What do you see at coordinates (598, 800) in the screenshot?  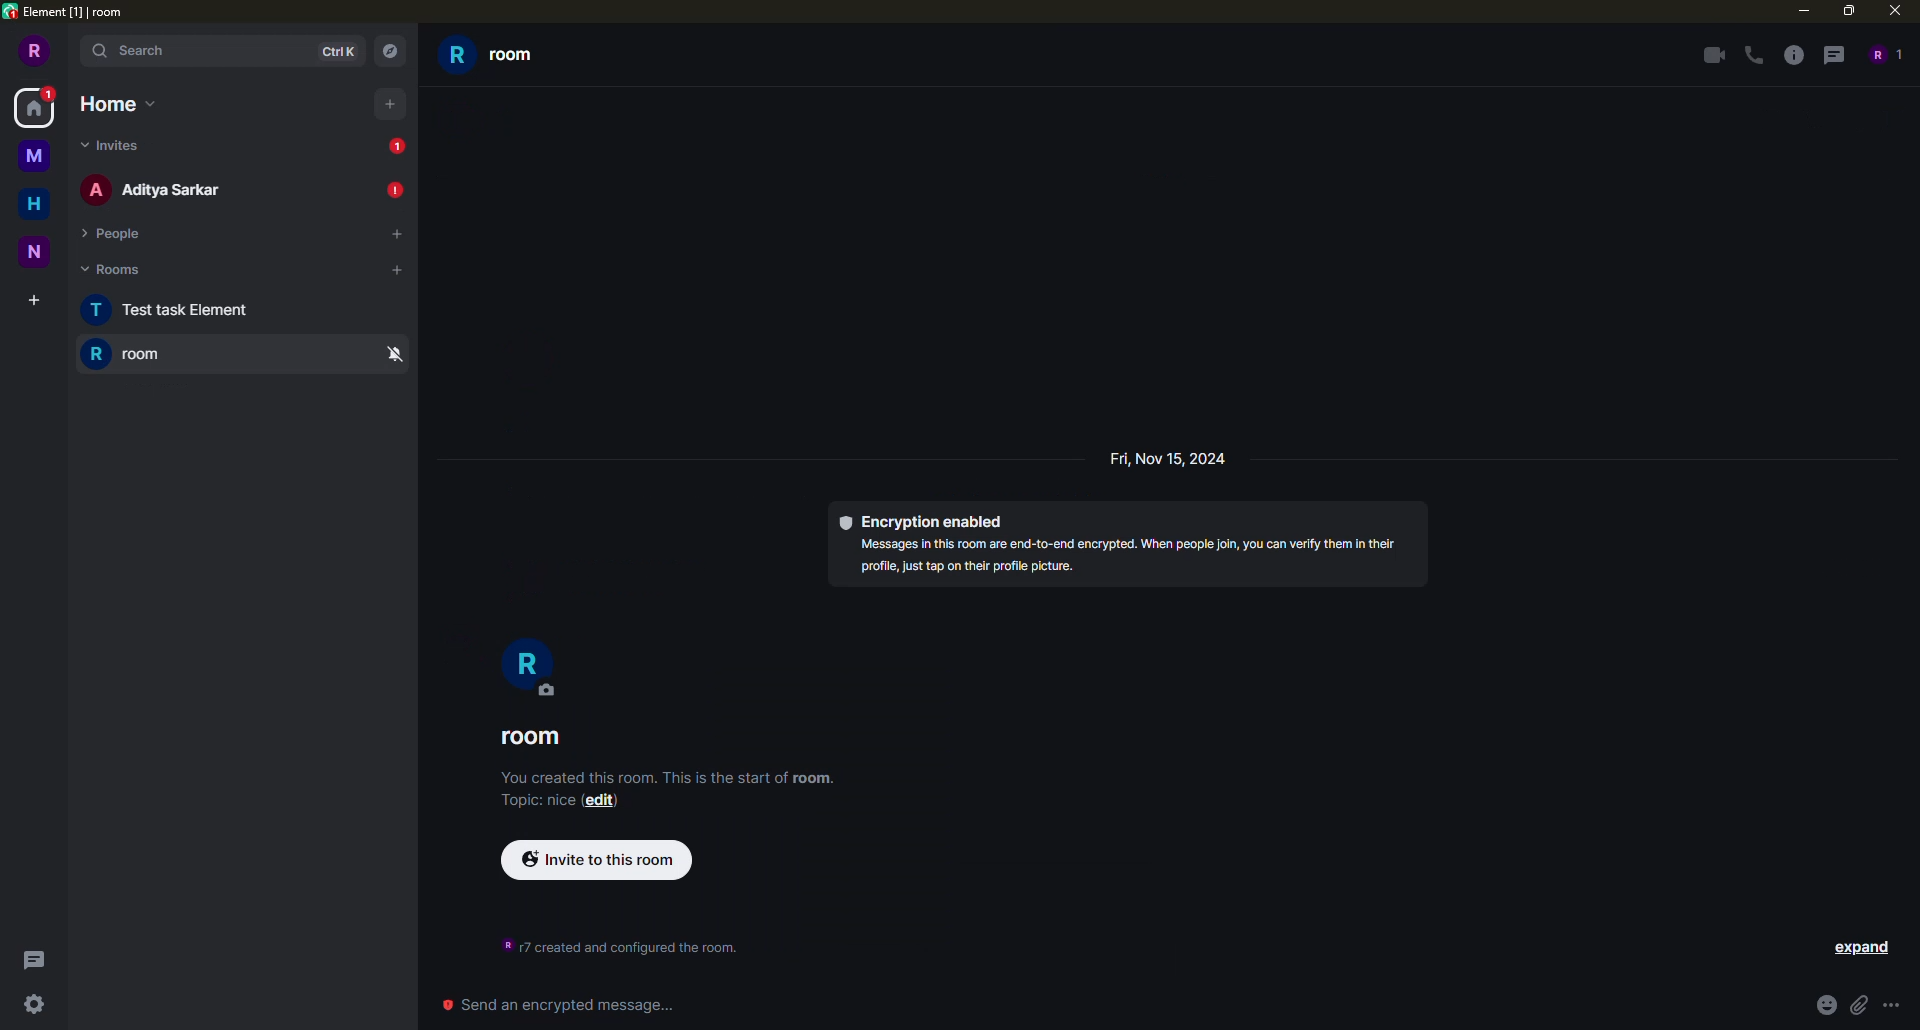 I see `edit` at bounding box center [598, 800].